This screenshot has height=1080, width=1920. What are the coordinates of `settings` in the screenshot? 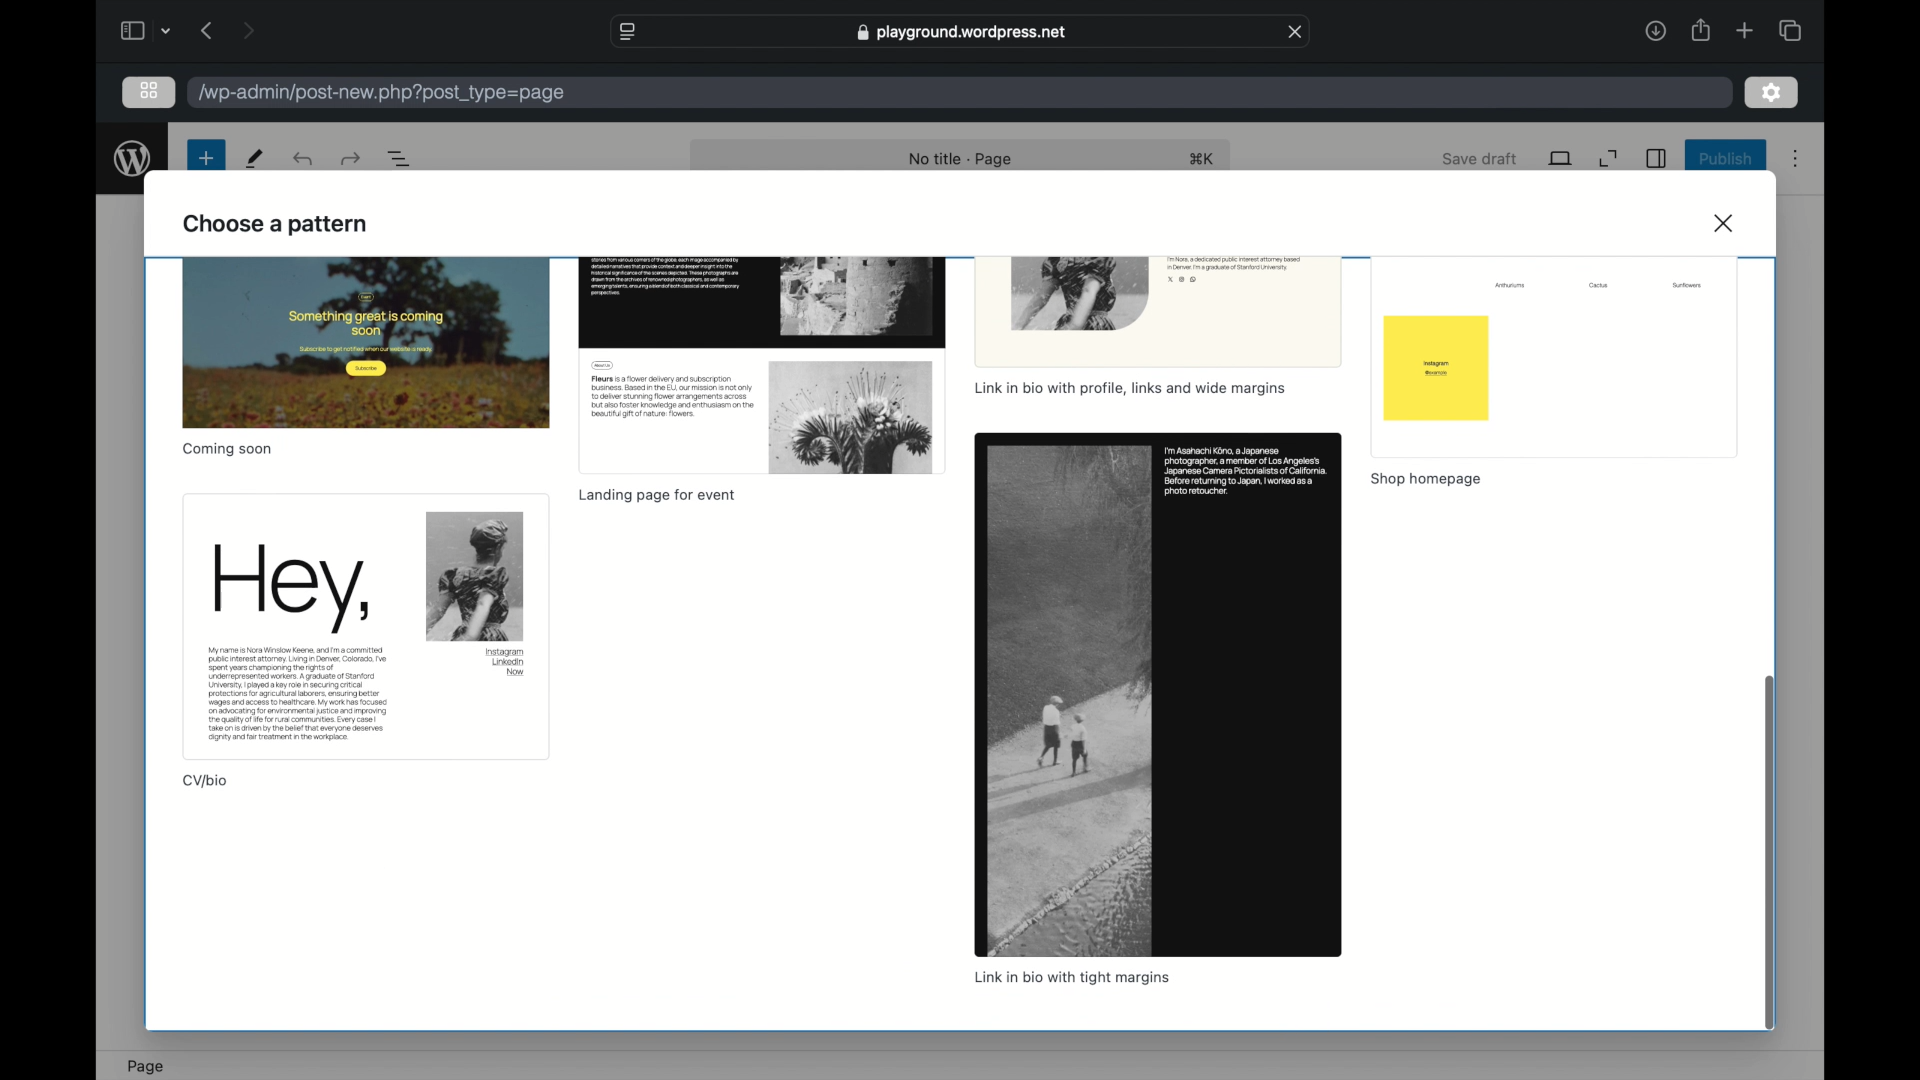 It's located at (1772, 94).